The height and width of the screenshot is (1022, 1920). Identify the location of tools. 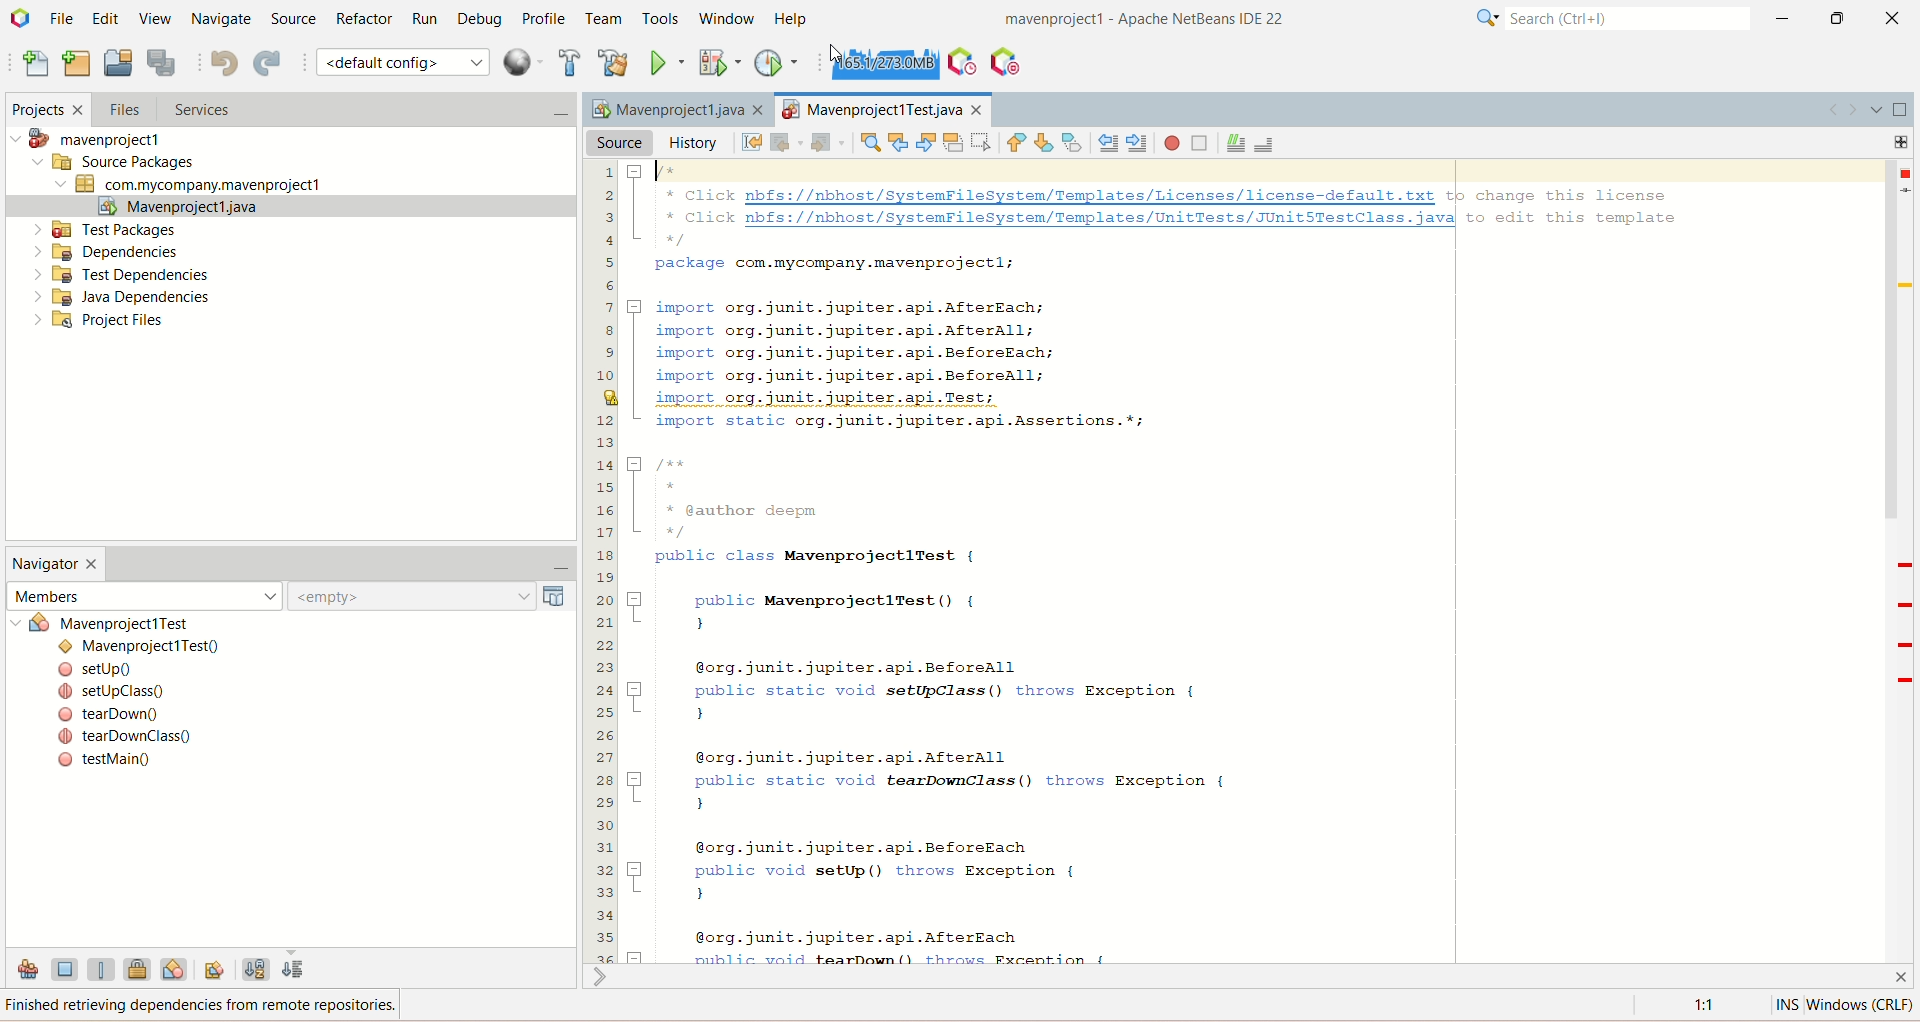
(662, 20).